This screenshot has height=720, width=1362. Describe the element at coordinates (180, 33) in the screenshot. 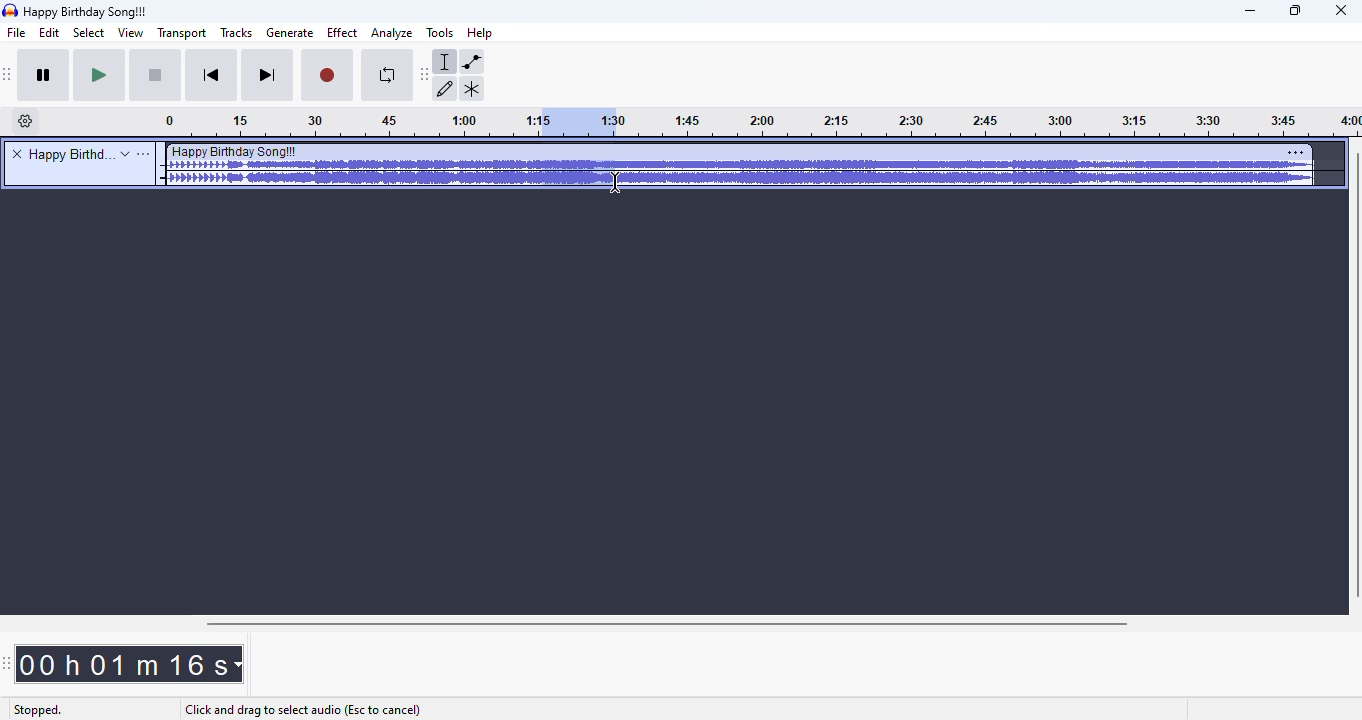

I see `transport` at that location.